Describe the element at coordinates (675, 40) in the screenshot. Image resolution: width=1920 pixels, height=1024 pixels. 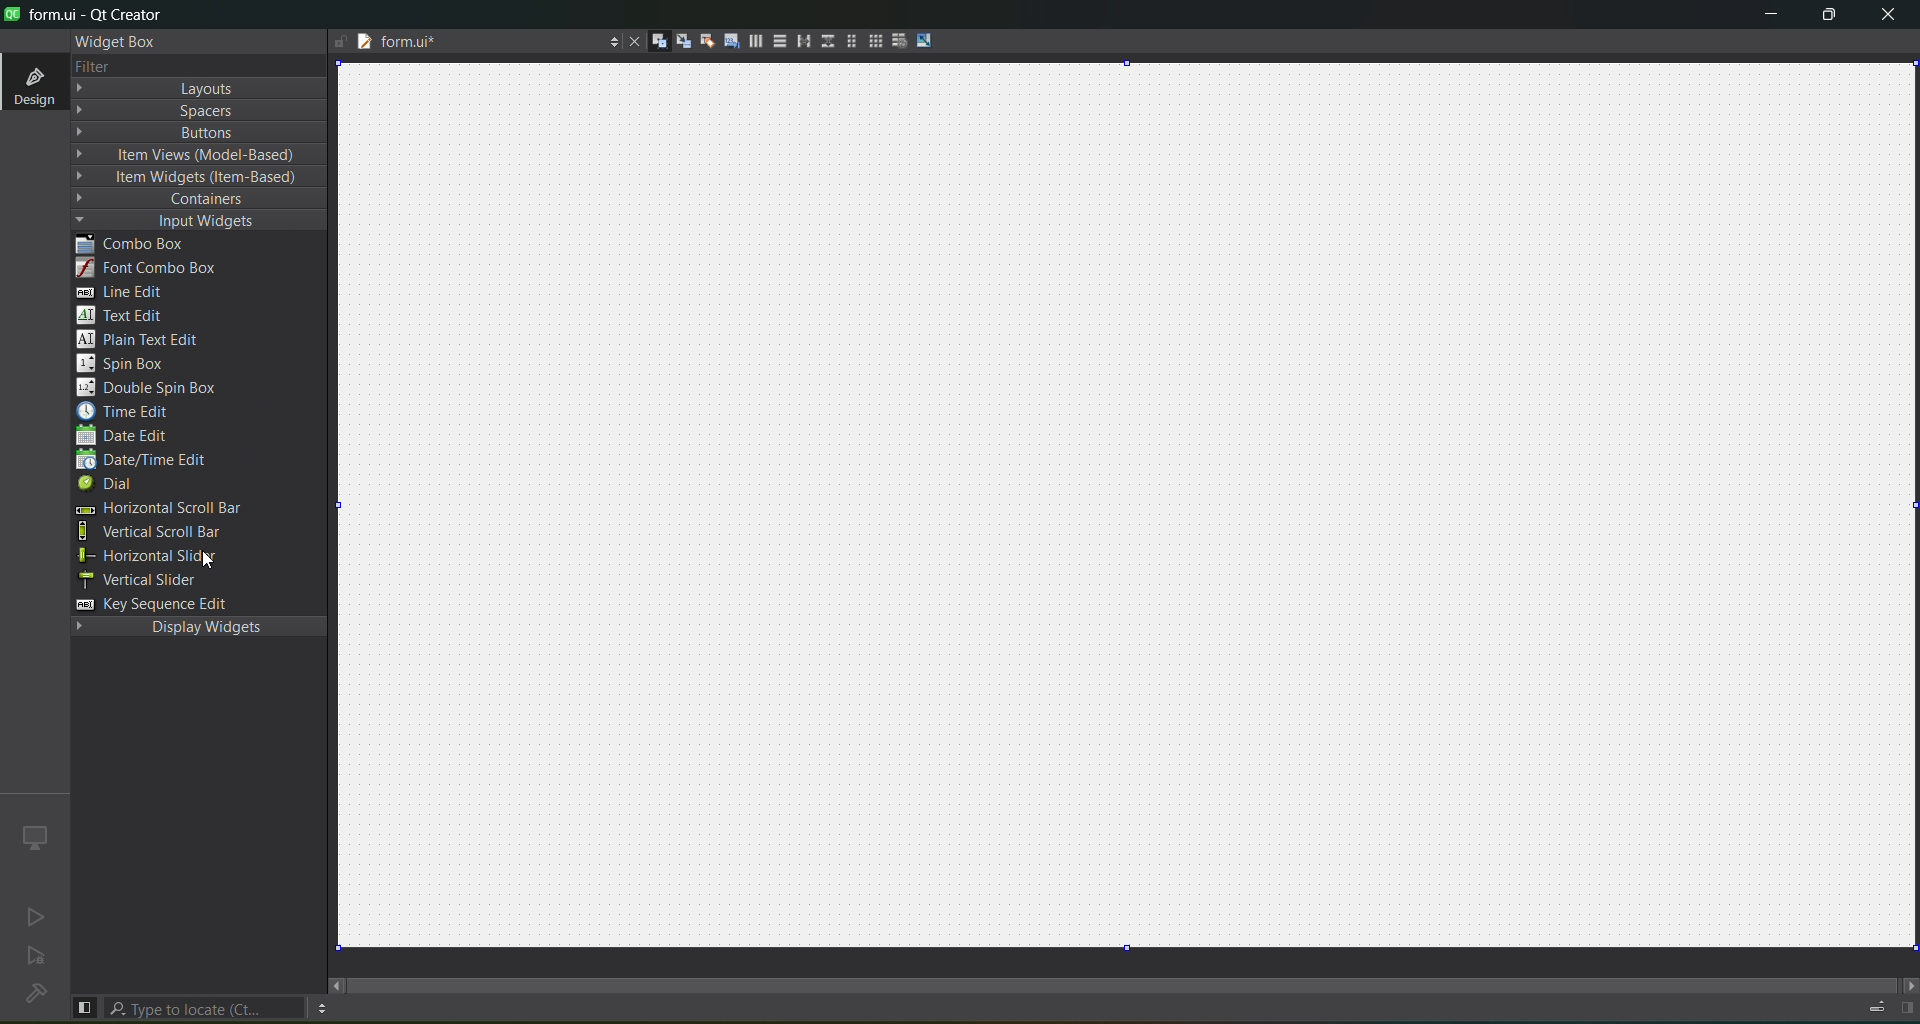
I see `signals` at that location.